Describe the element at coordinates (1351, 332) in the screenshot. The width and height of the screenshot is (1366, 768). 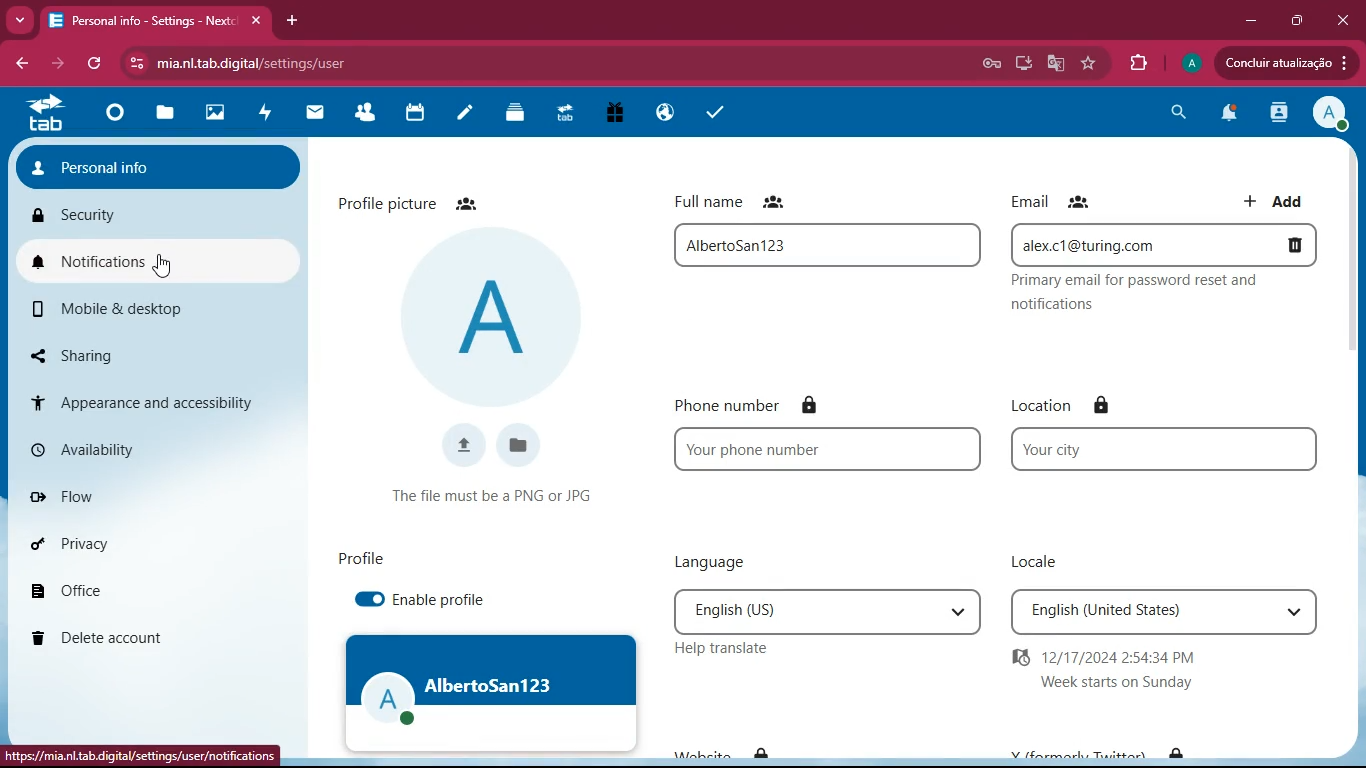
I see `scroll bar` at that location.